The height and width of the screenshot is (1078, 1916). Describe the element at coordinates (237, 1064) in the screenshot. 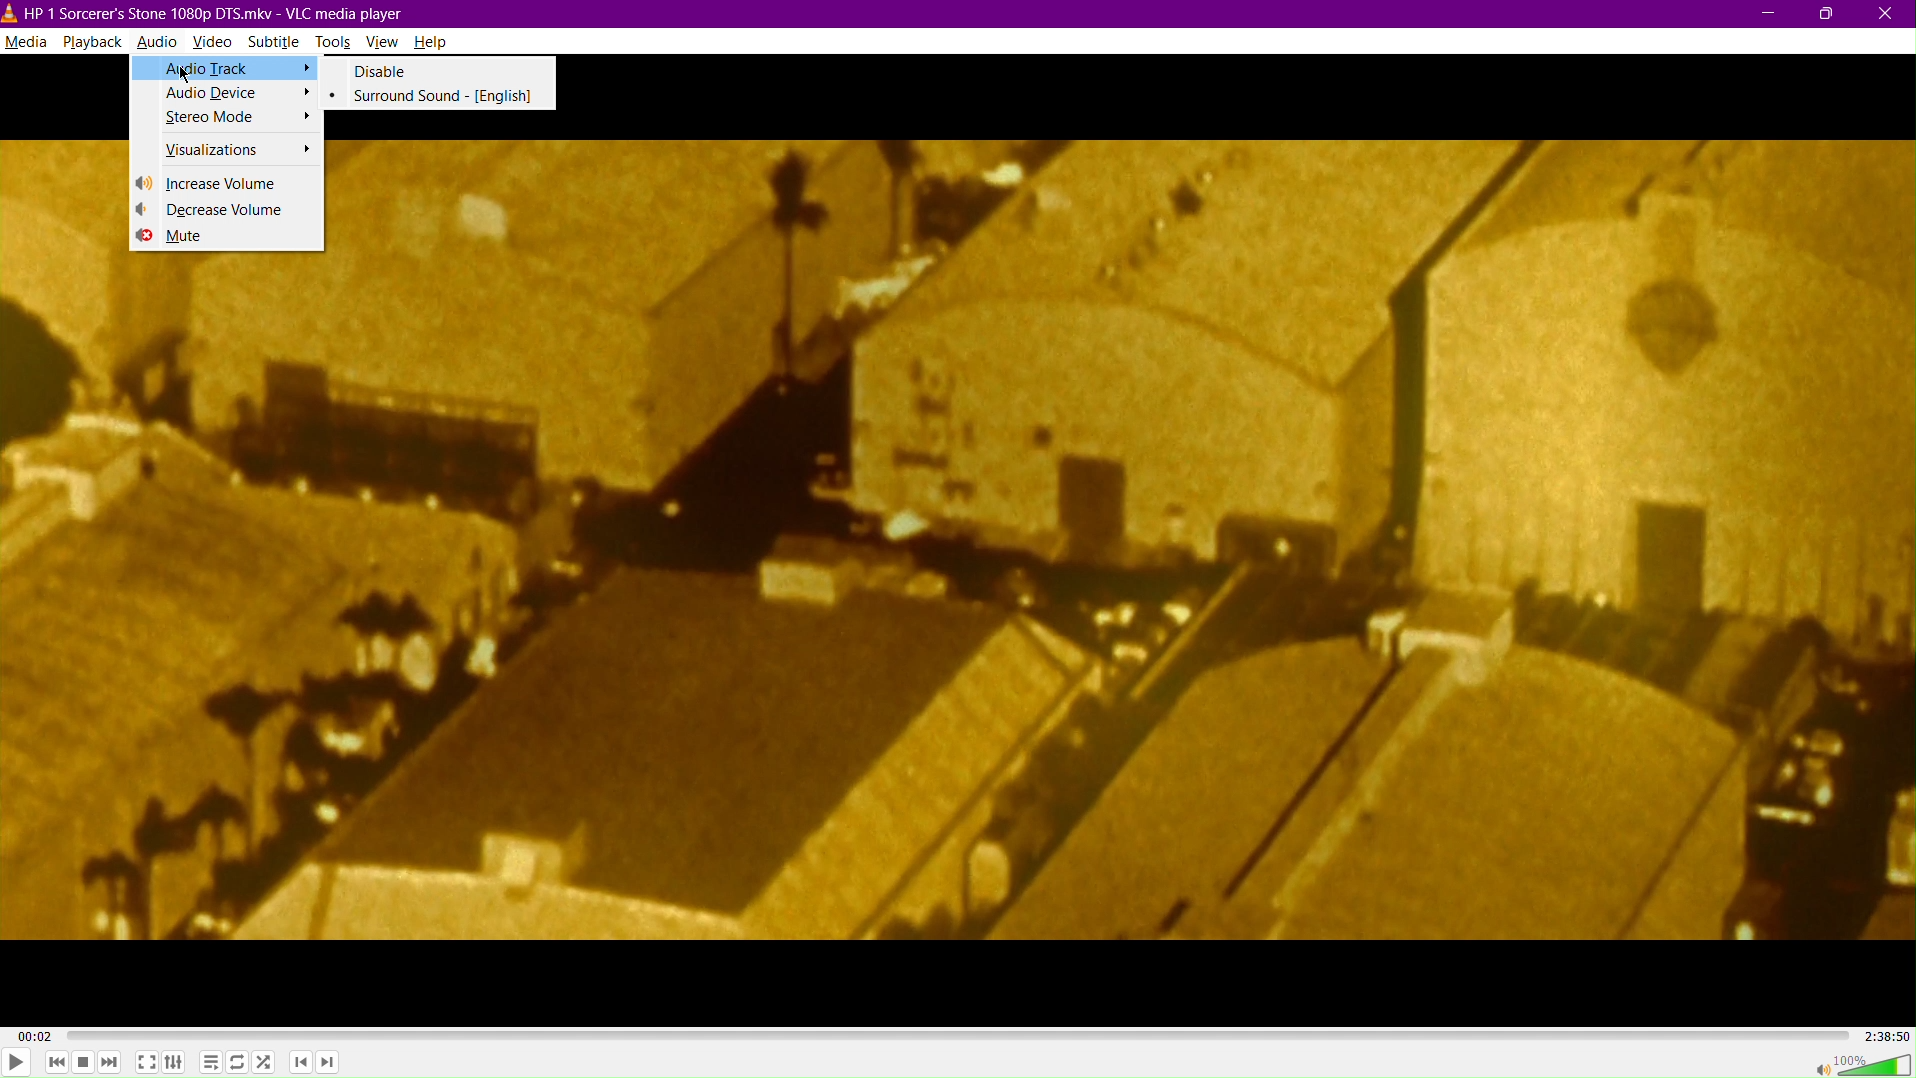

I see `Toggle Loop` at that location.